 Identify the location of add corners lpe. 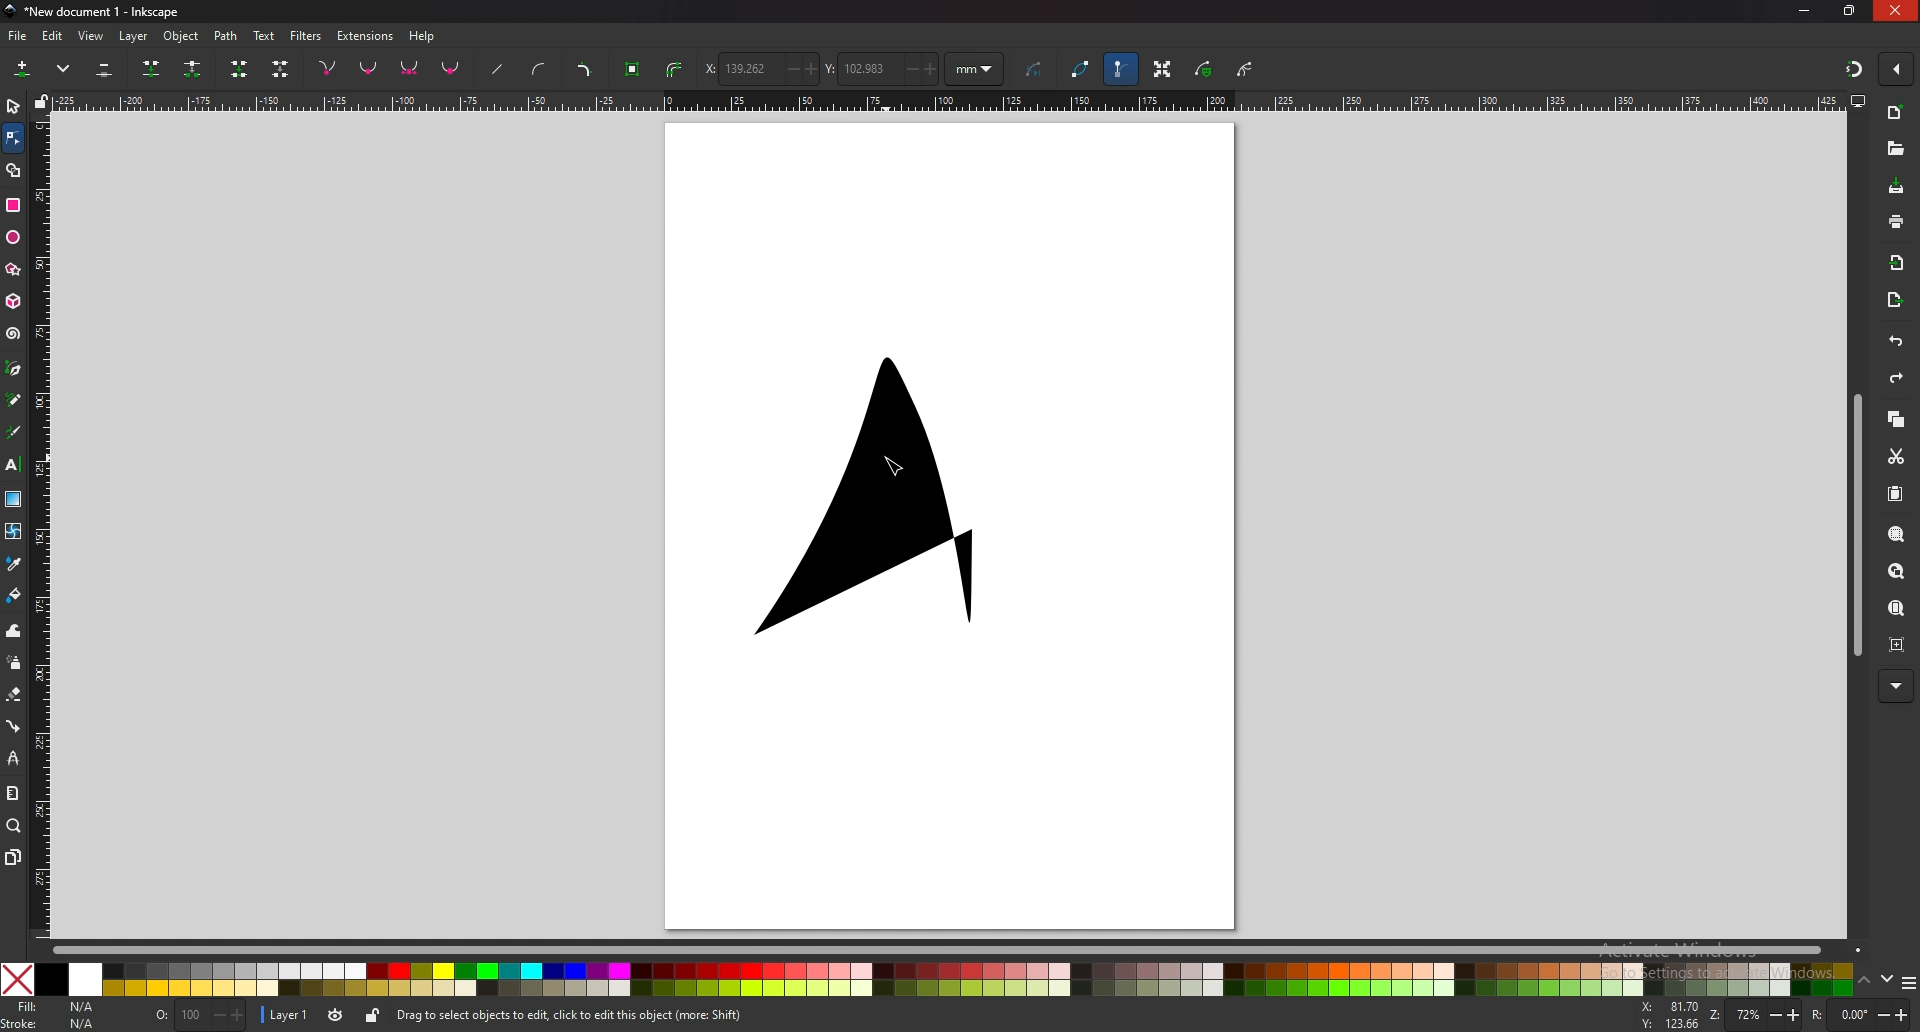
(585, 70).